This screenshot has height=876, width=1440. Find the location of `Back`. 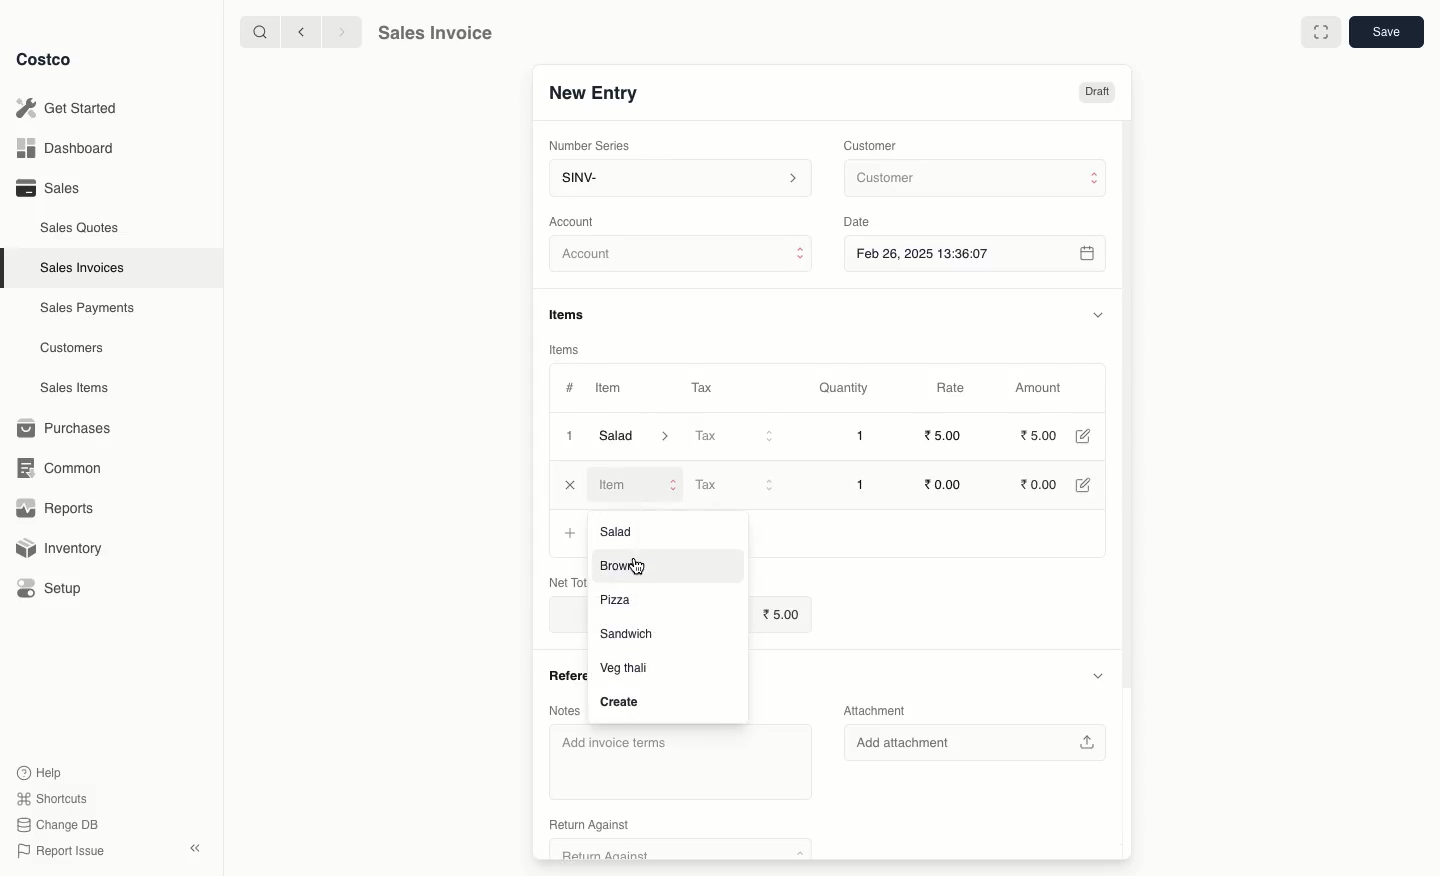

Back is located at coordinates (299, 32).